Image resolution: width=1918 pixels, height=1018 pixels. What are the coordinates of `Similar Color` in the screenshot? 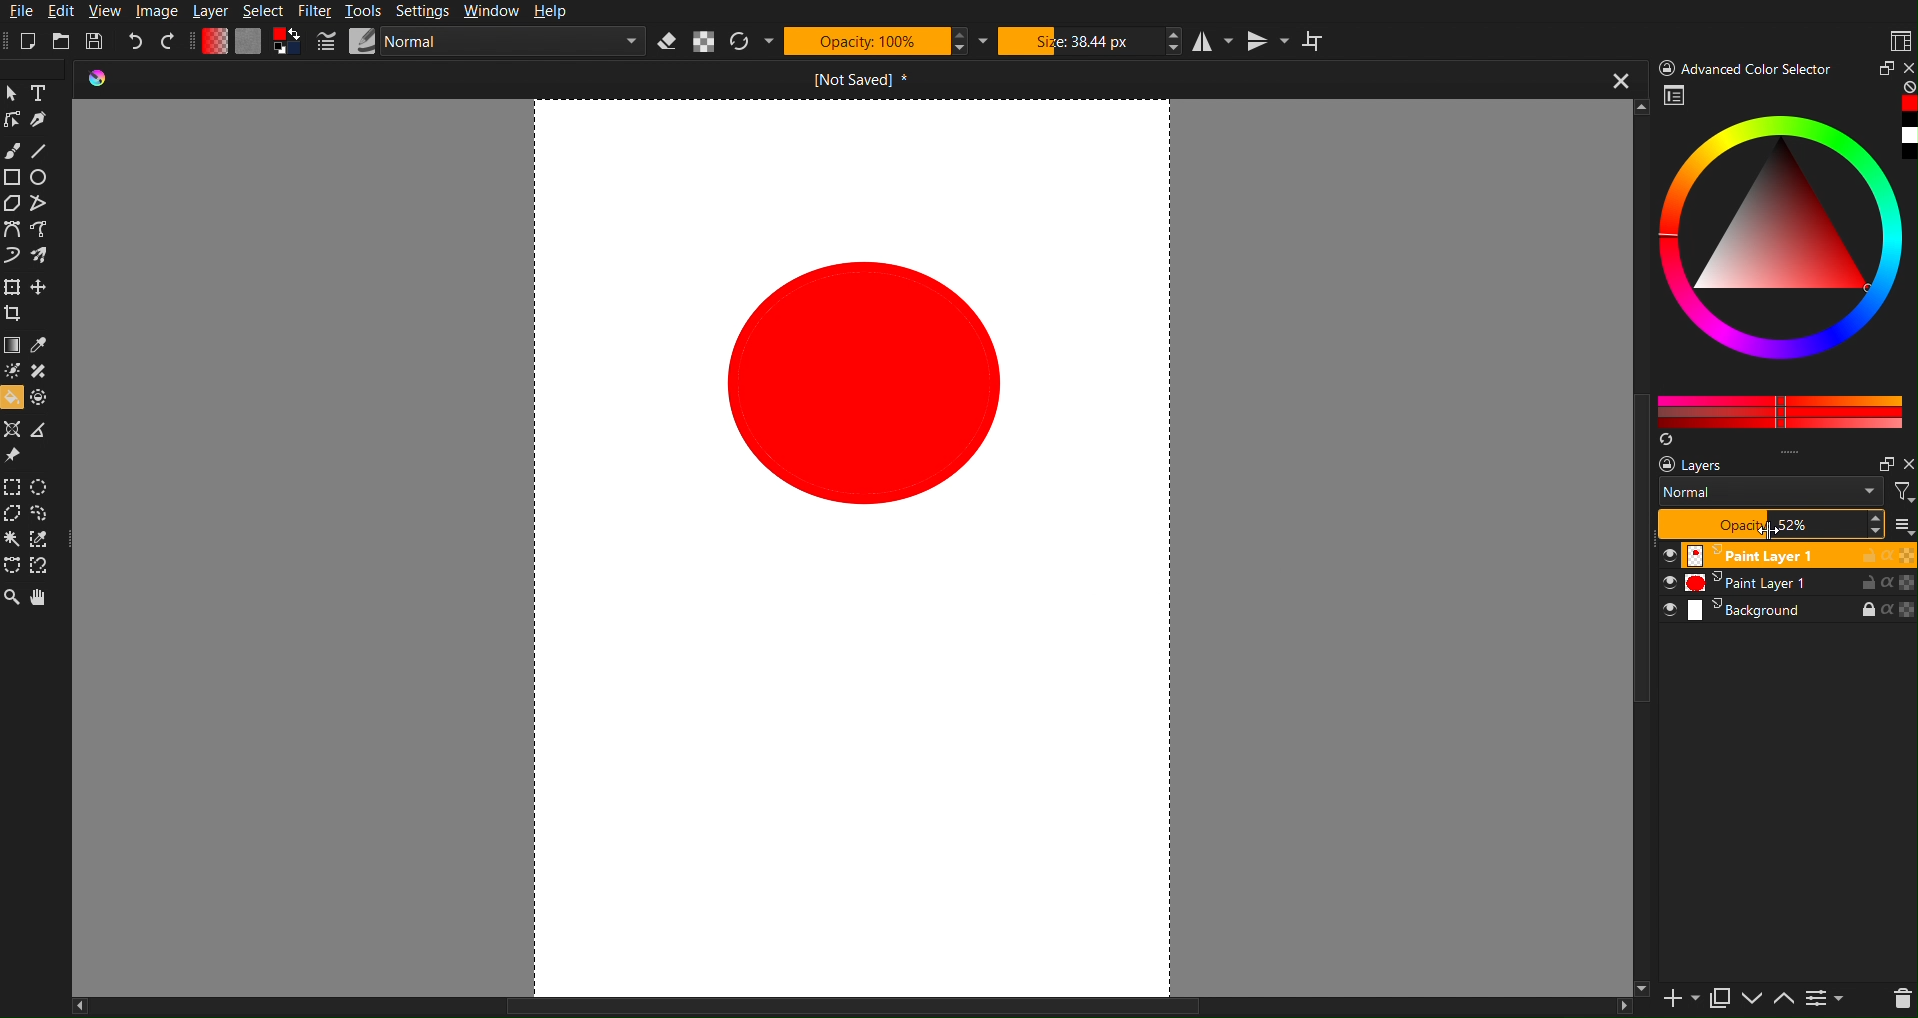 It's located at (43, 541).